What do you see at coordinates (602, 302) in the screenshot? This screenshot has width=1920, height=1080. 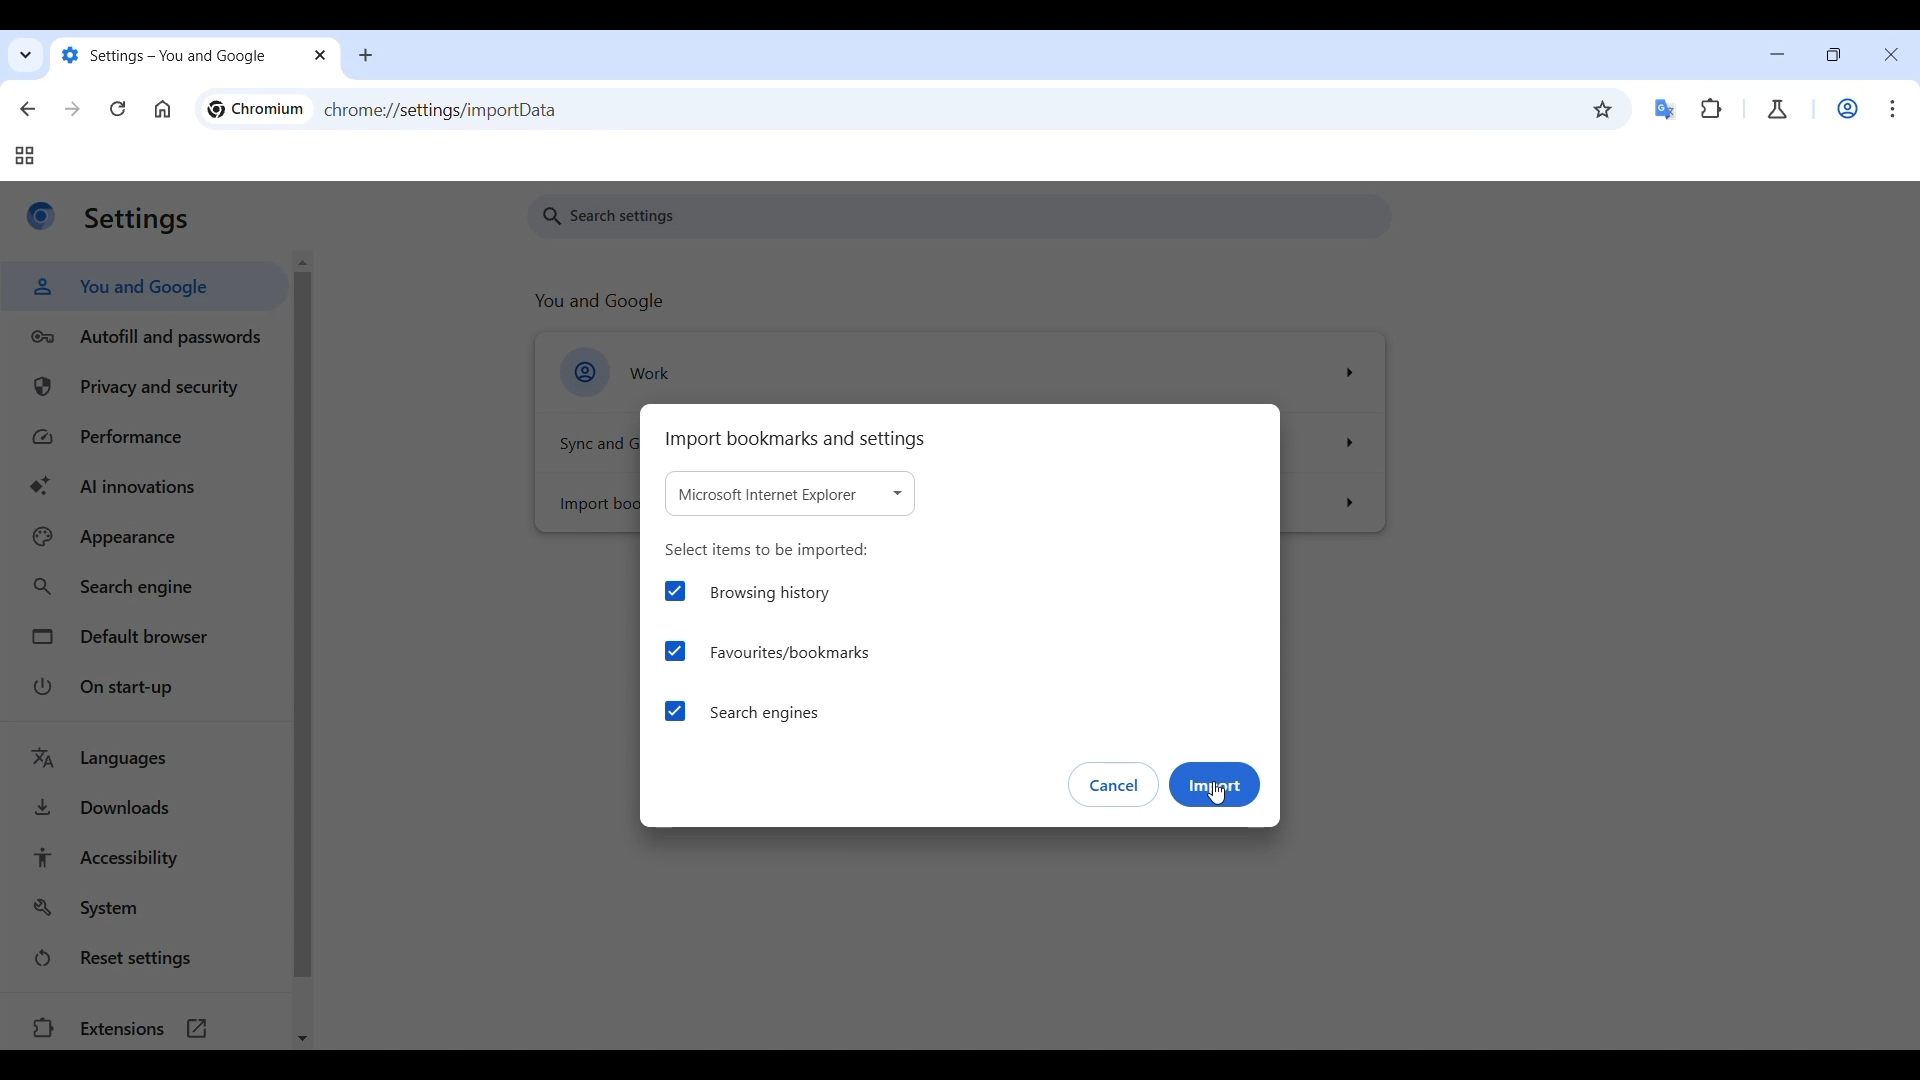 I see `you and google` at bounding box center [602, 302].